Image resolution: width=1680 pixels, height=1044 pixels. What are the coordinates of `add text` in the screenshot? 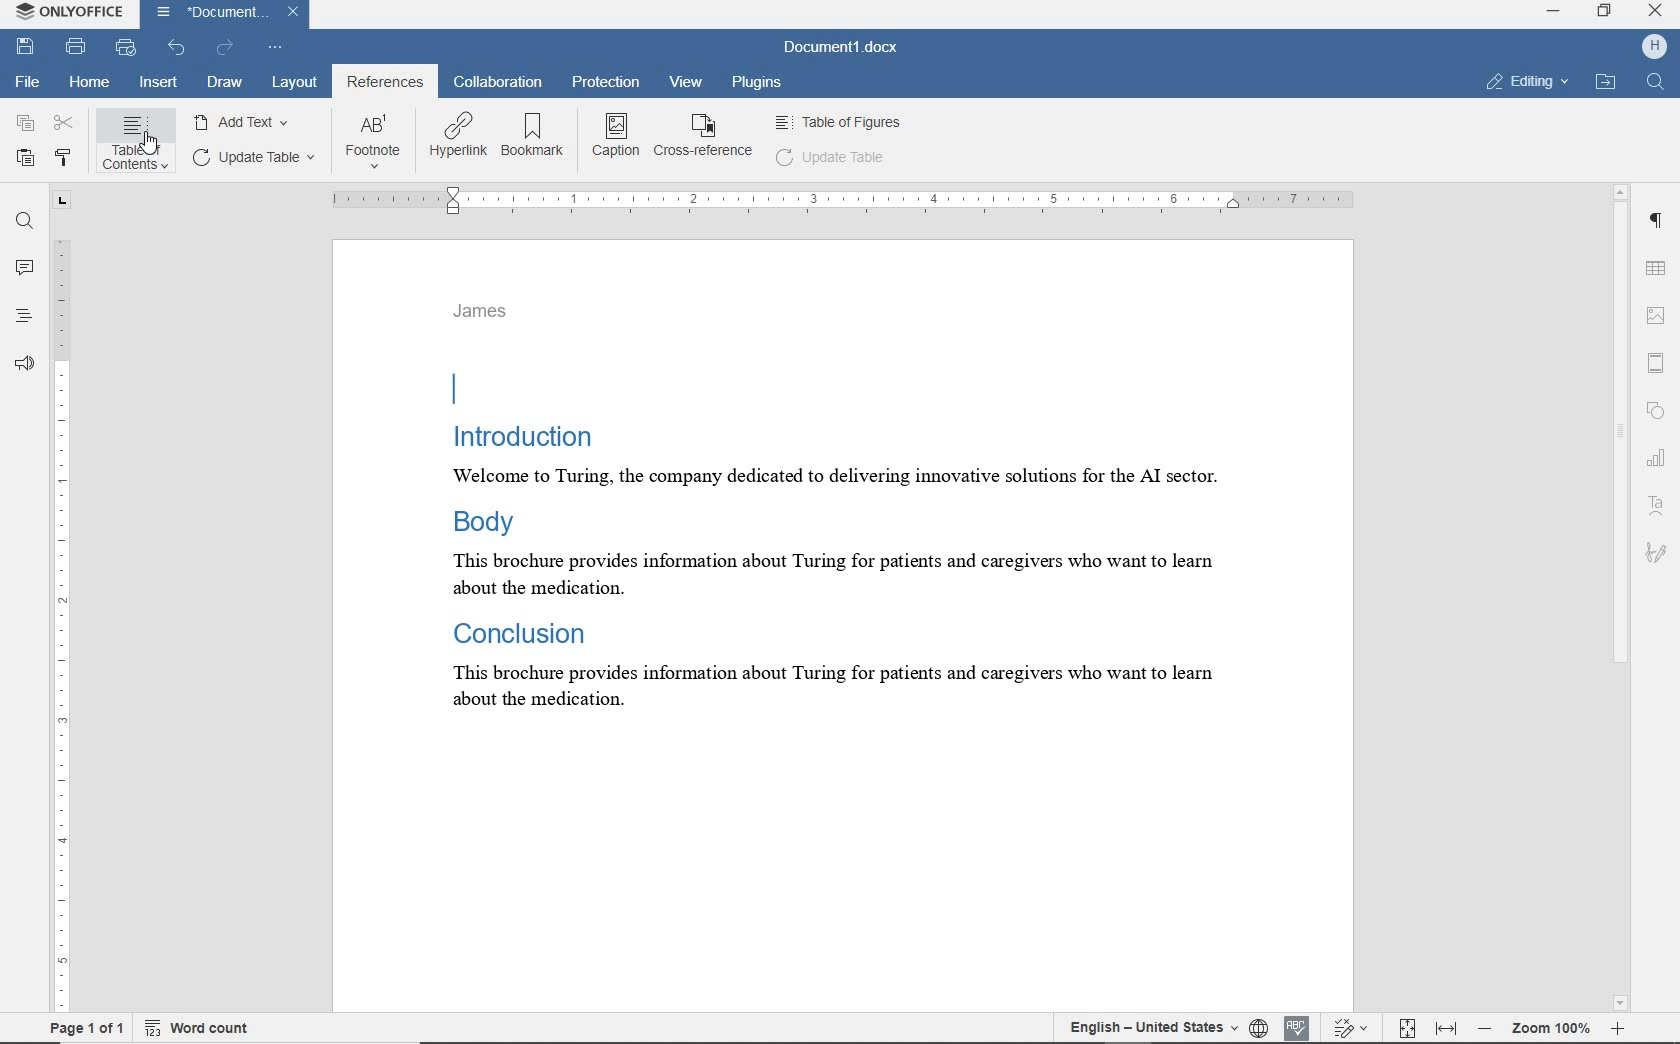 It's located at (245, 122).